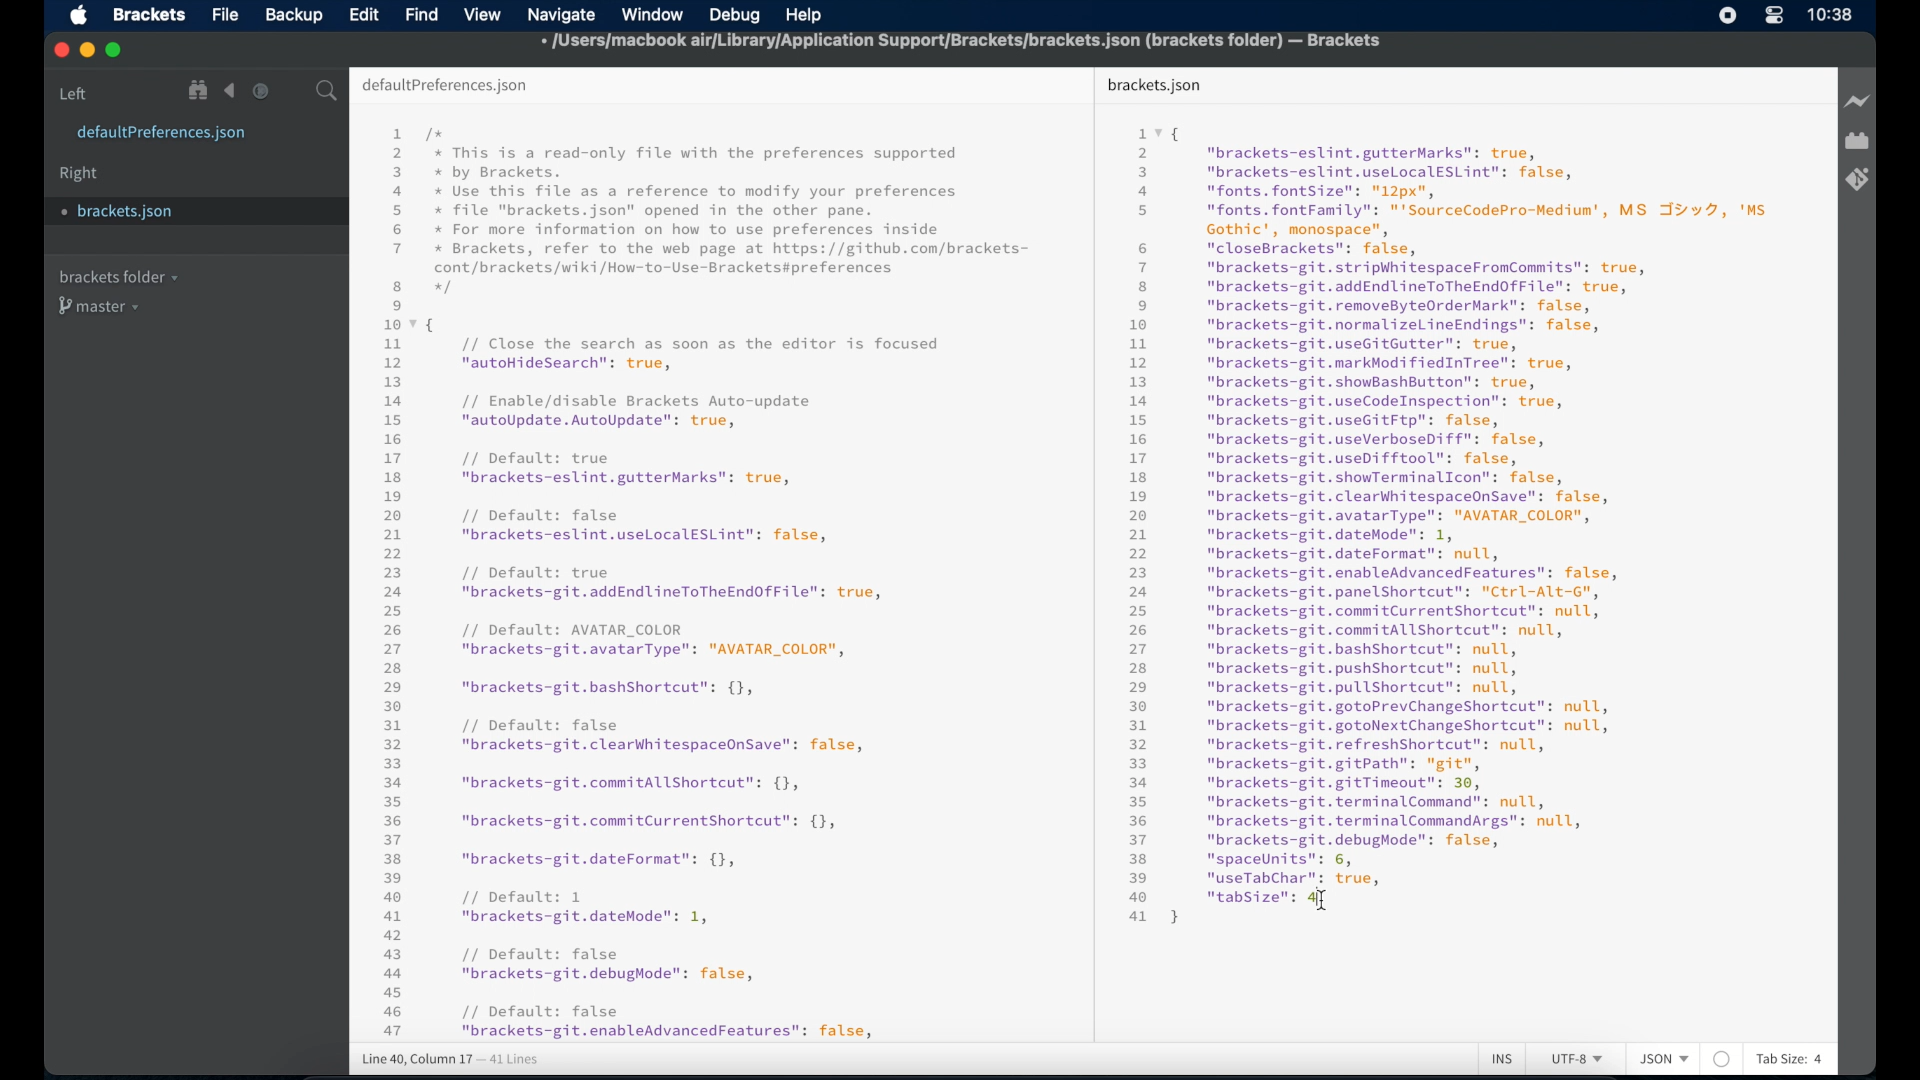 This screenshot has width=1920, height=1080. What do you see at coordinates (1722, 1060) in the screenshot?
I see `no linter available for json` at bounding box center [1722, 1060].